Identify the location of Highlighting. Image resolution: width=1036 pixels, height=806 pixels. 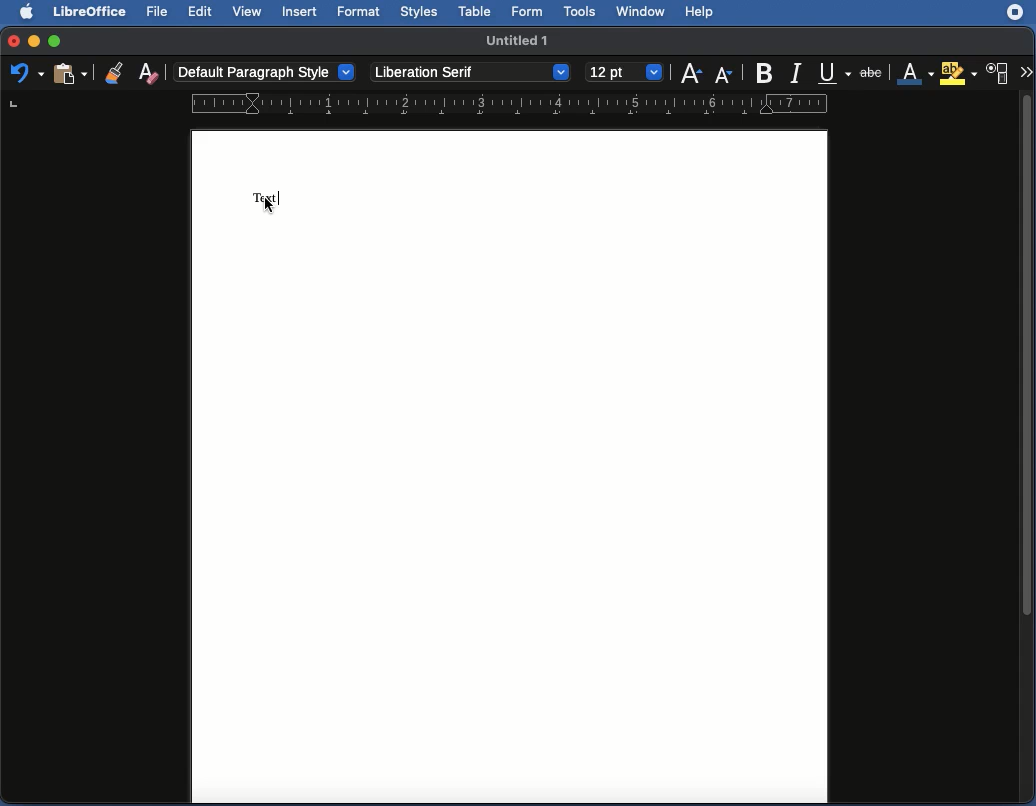
(958, 73).